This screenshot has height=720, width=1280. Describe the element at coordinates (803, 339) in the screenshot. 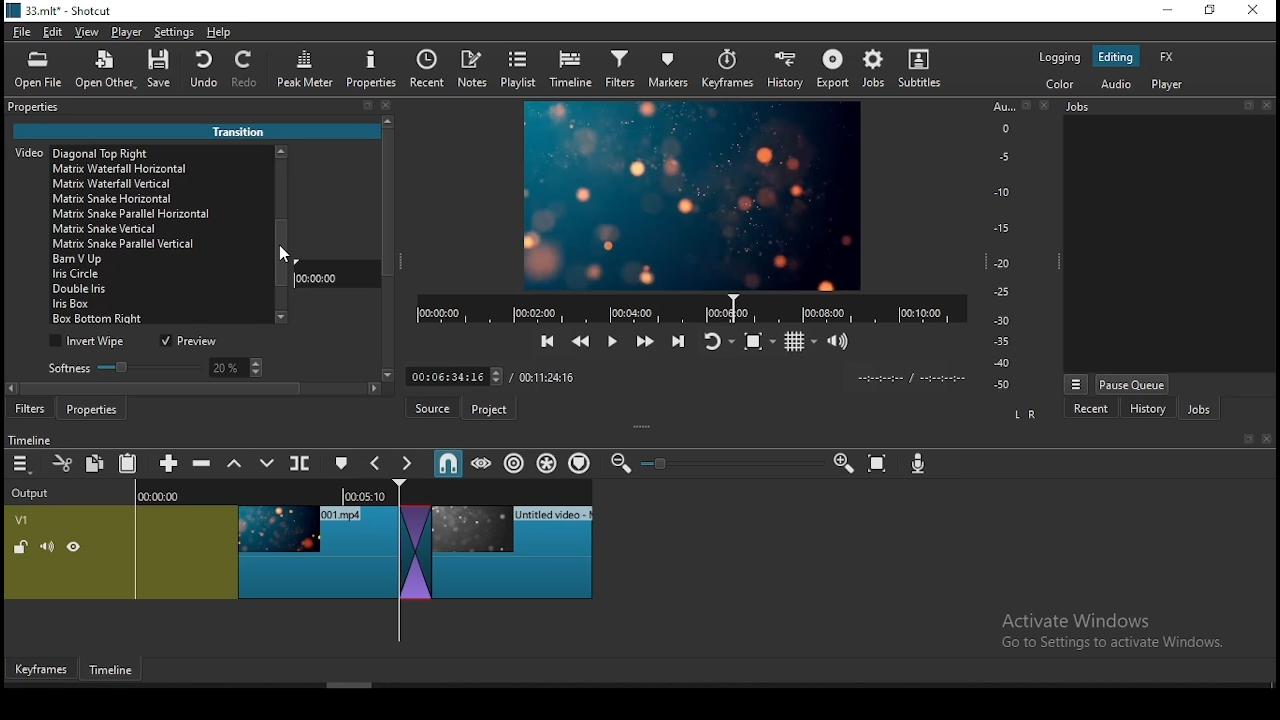

I see `toggle grid display on player` at that location.